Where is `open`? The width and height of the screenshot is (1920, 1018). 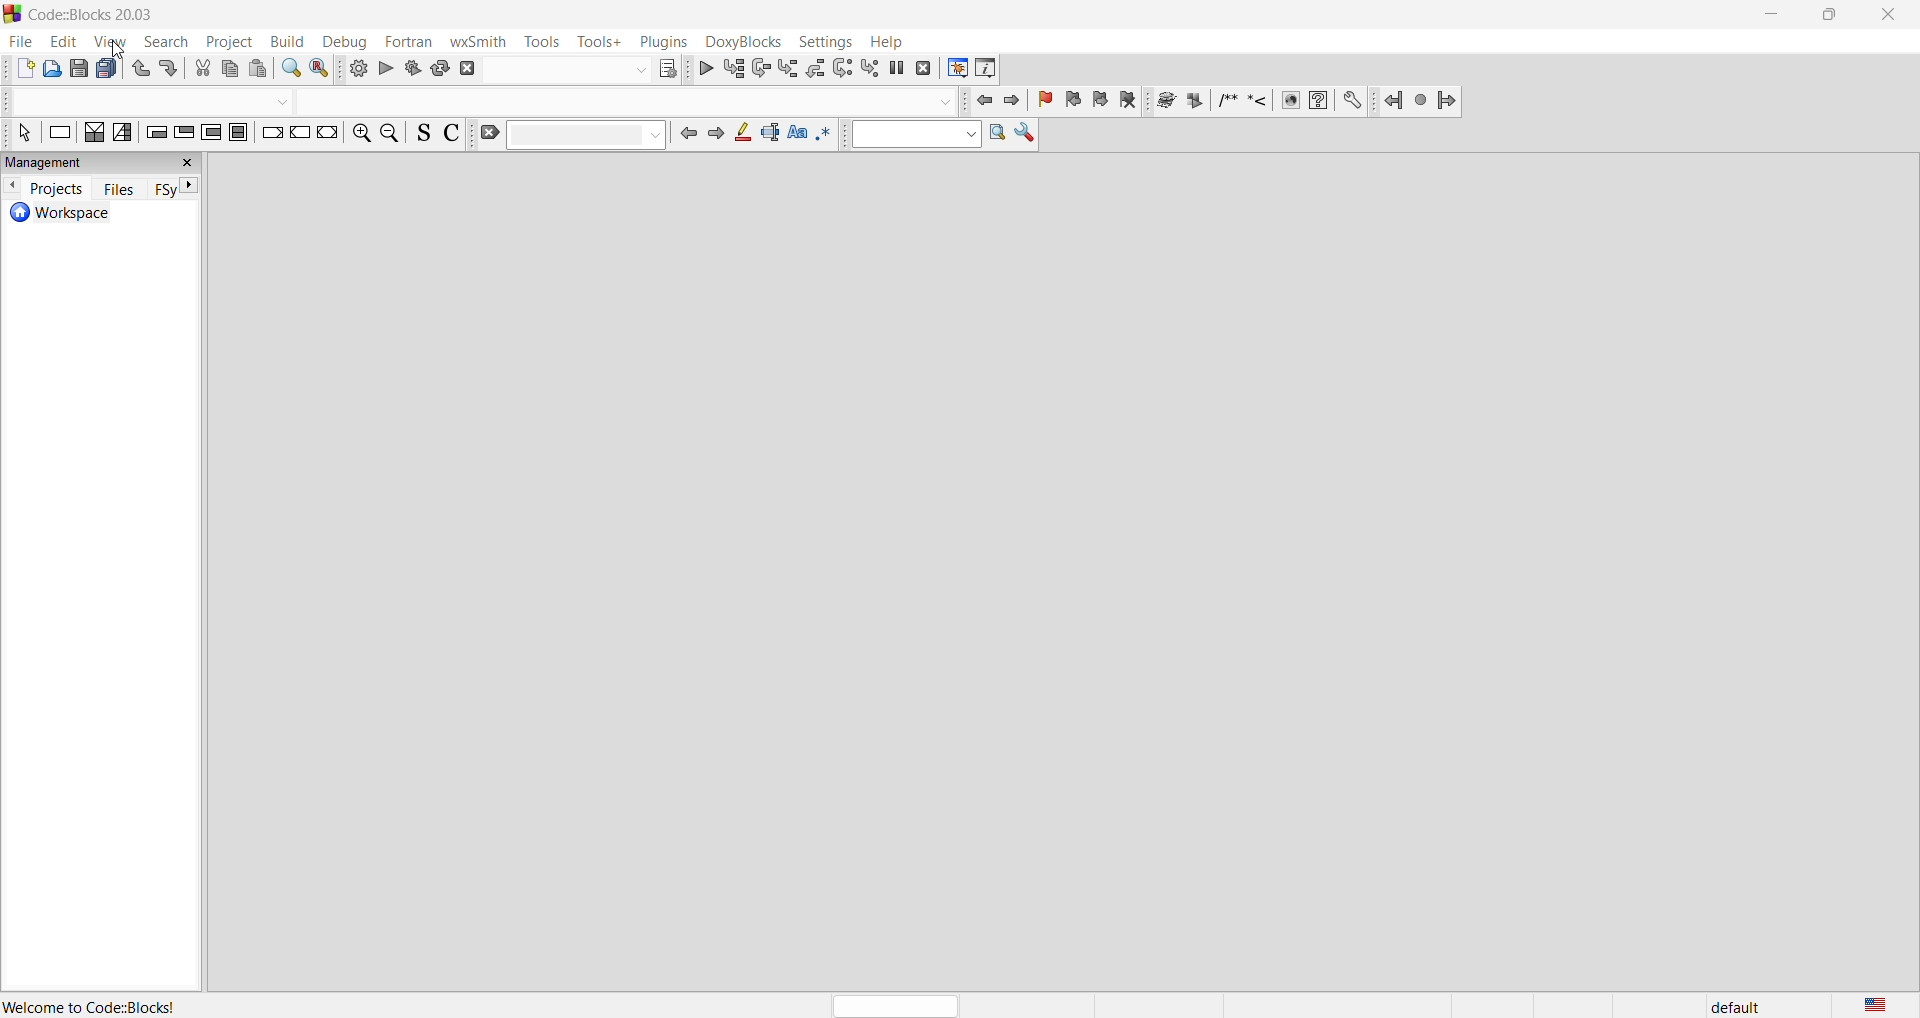
open is located at coordinates (53, 69).